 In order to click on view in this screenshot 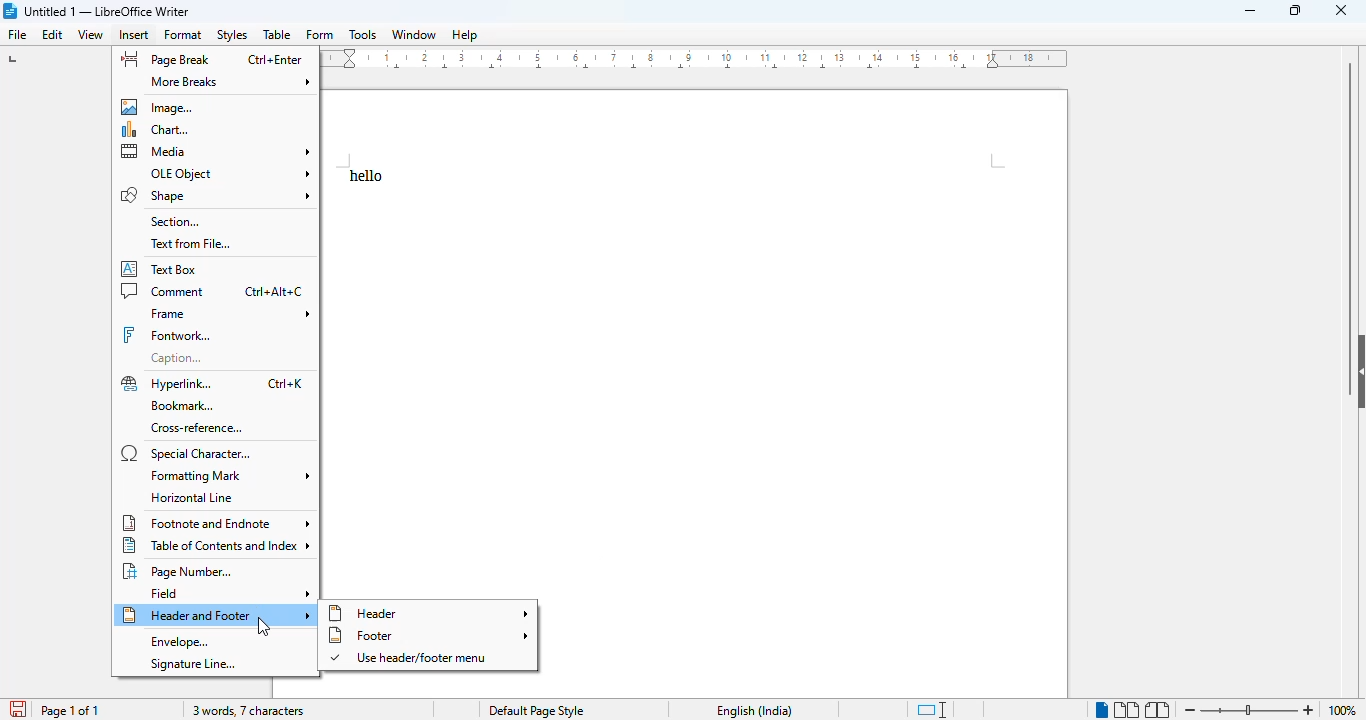, I will do `click(90, 35)`.